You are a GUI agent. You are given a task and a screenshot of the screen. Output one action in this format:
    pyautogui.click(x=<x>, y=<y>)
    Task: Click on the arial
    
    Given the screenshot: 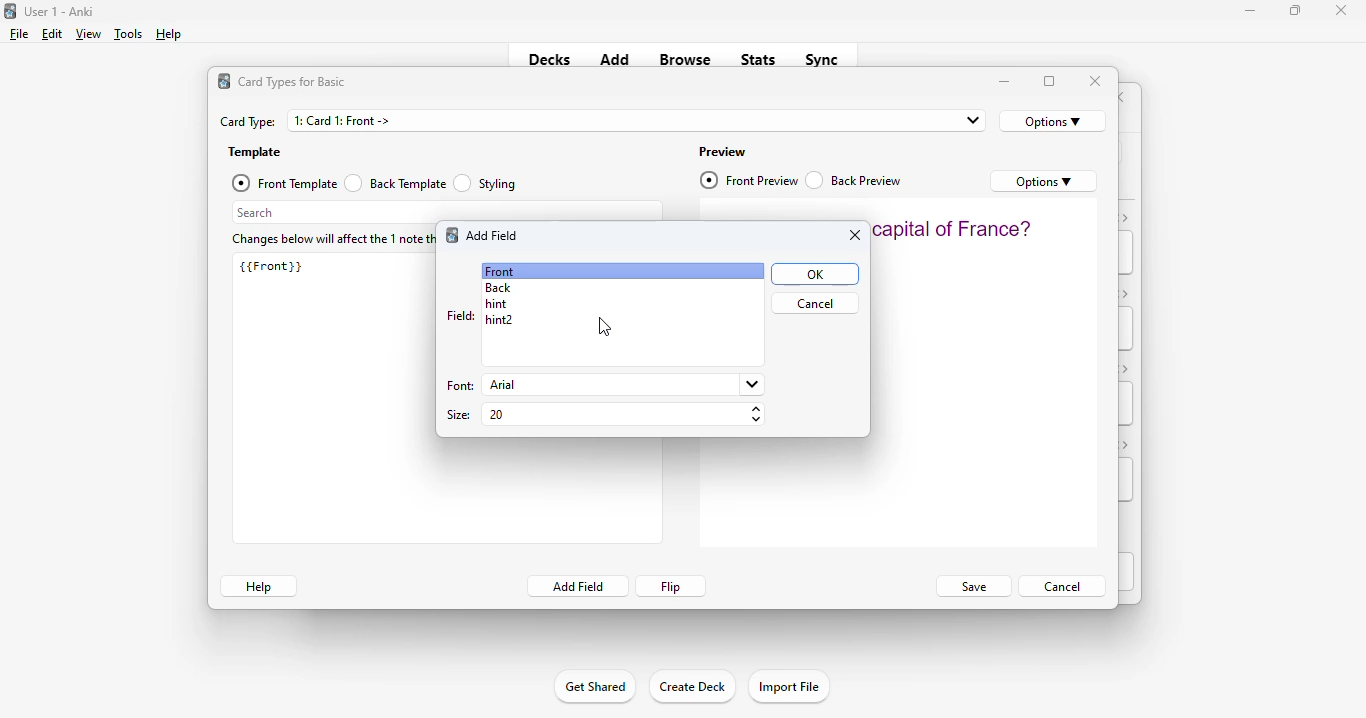 What is the action you would take?
    pyautogui.click(x=622, y=384)
    